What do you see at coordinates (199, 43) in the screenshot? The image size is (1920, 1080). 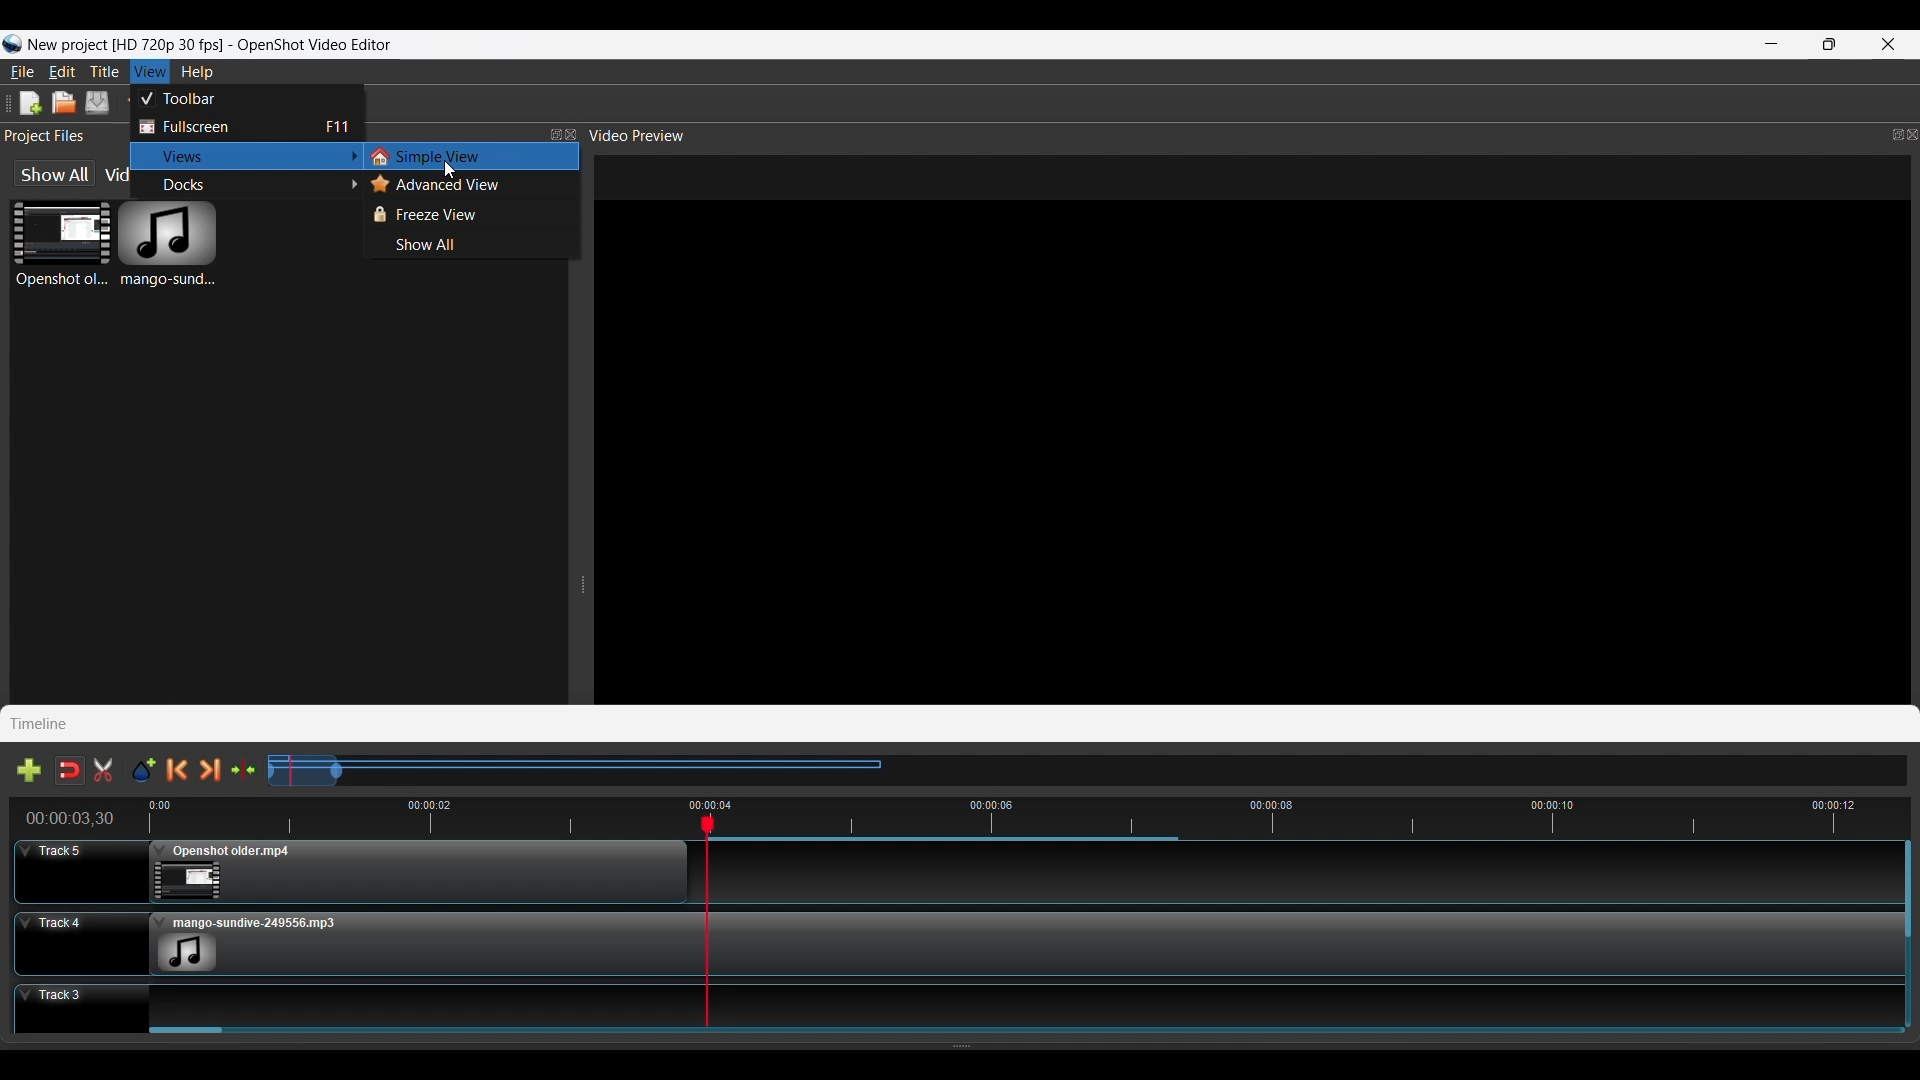 I see `Logo` at bounding box center [199, 43].